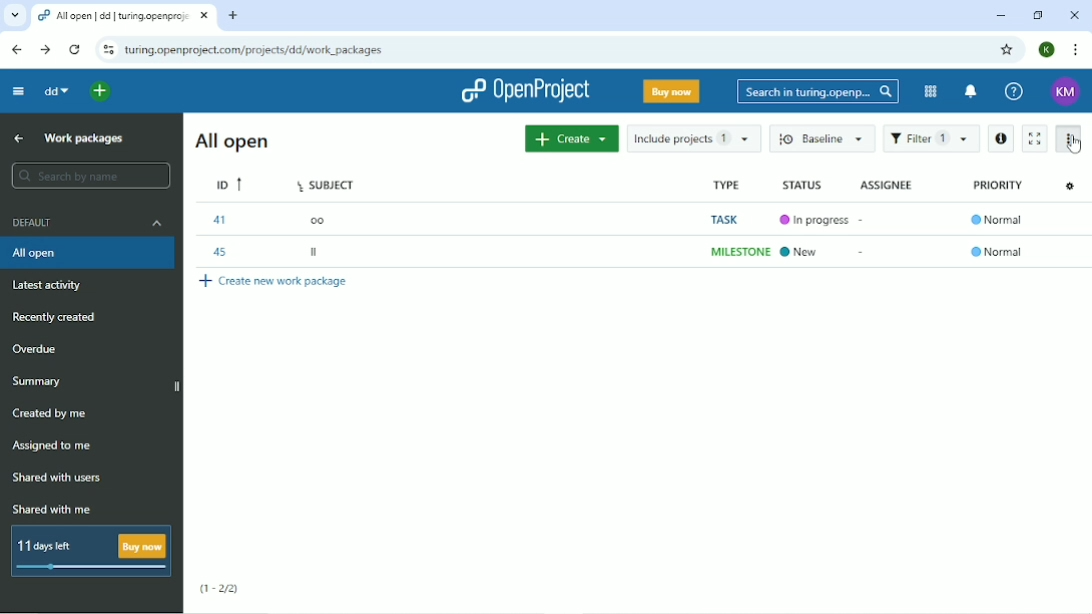 The image size is (1092, 614). I want to click on Include projects, so click(692, 139).